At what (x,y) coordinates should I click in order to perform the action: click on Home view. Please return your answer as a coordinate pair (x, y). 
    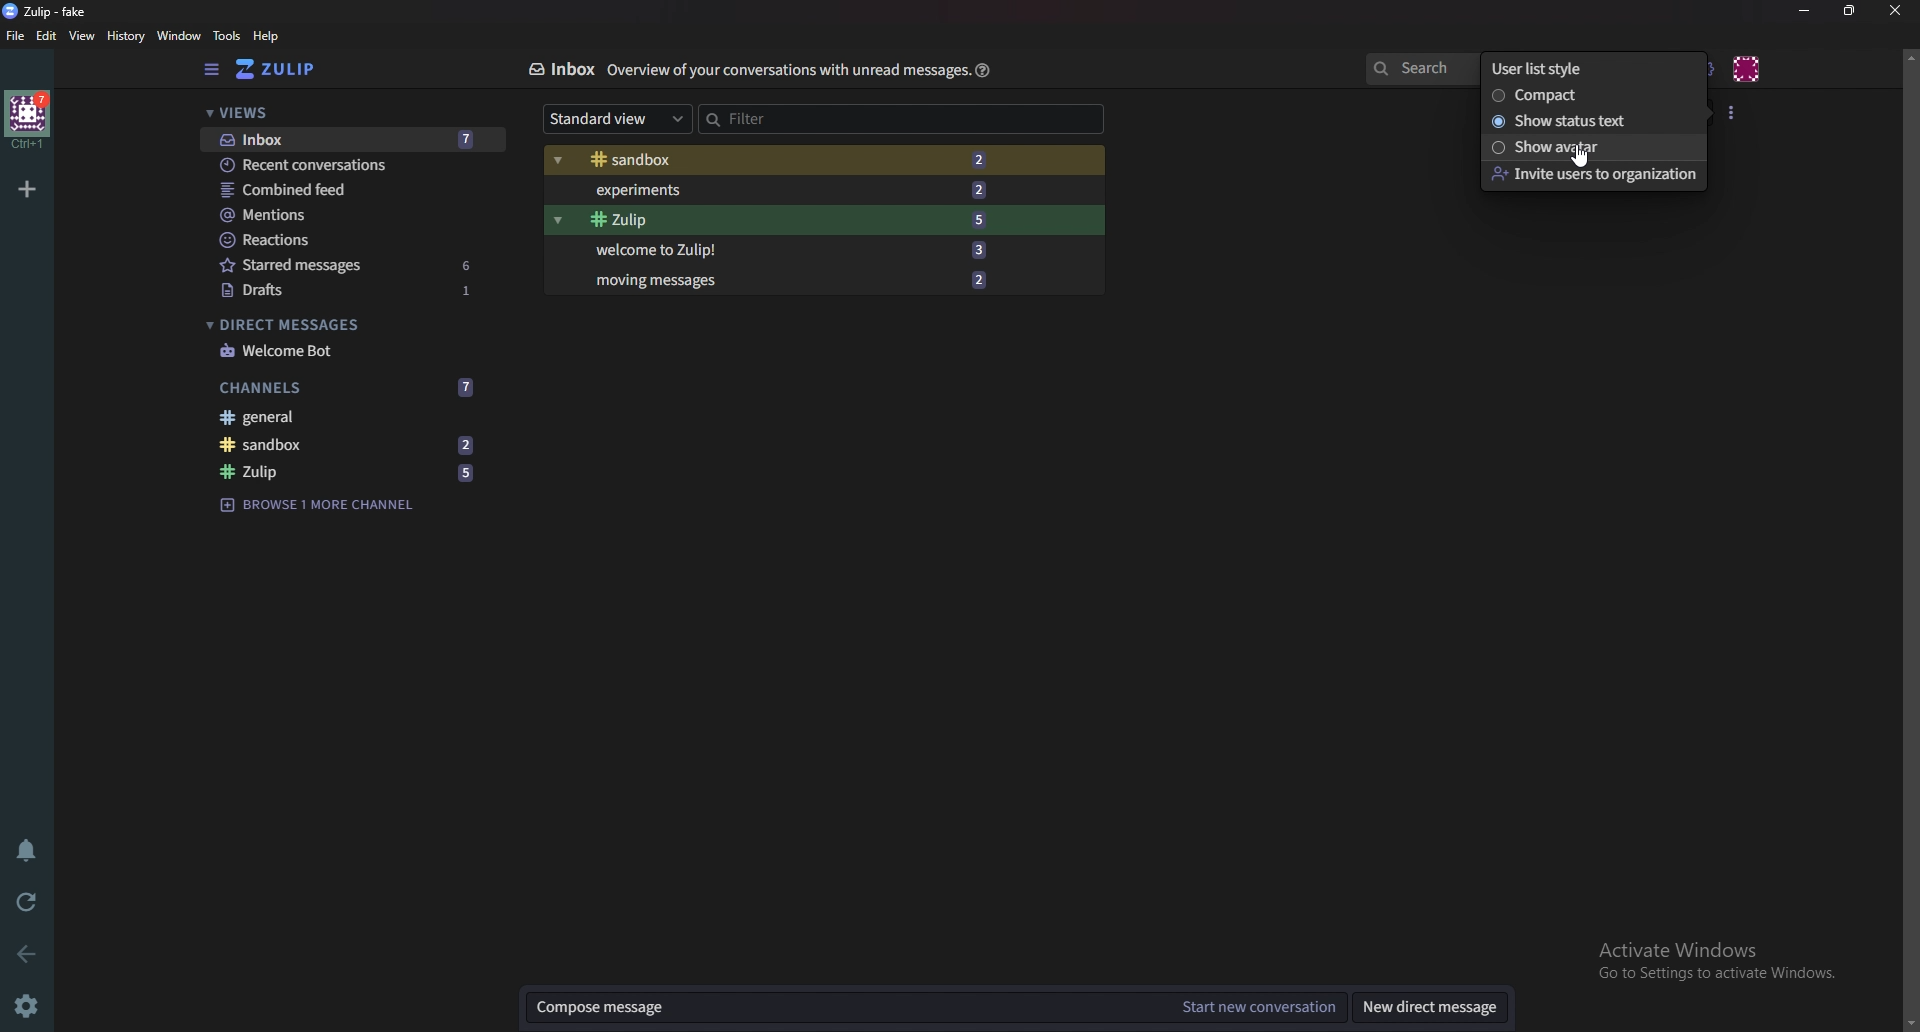
    Looking at the image, I should click on (282, 71).